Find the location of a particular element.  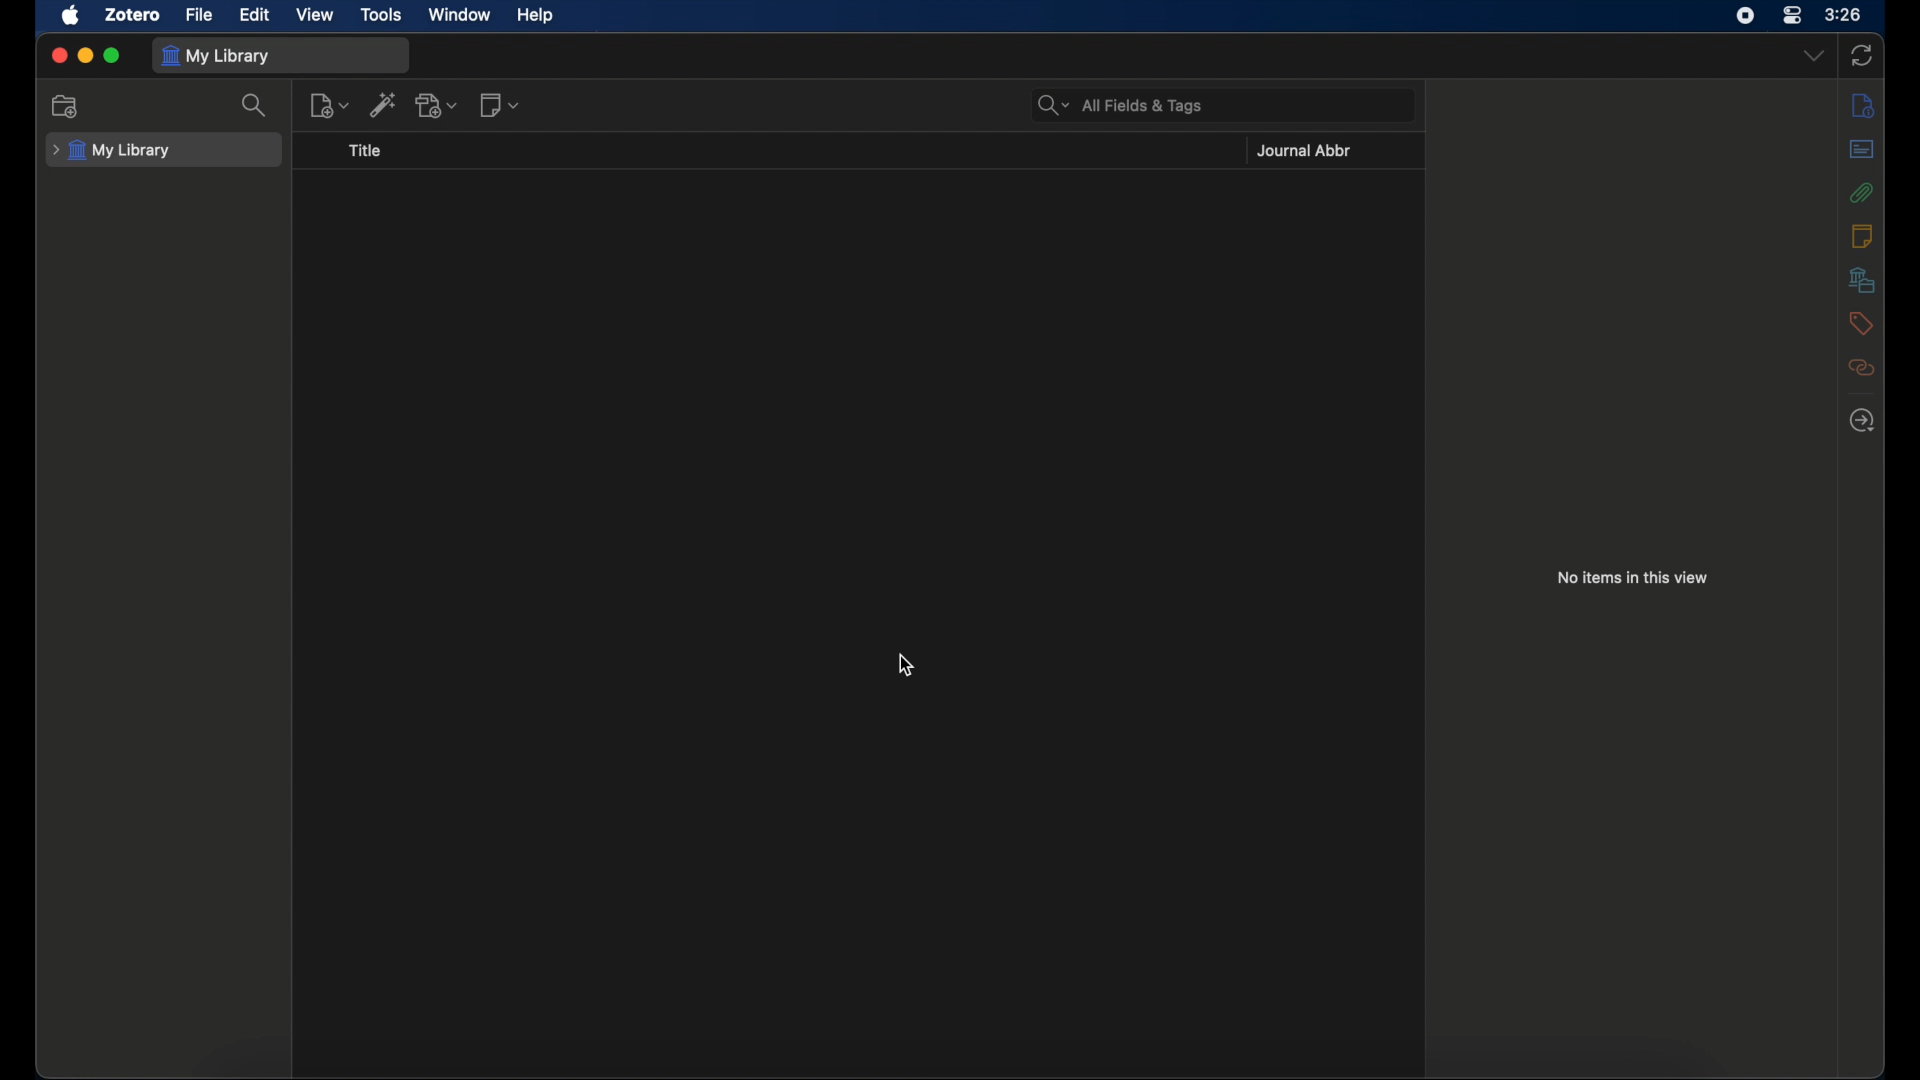

title is located at coordinates (364, 150).